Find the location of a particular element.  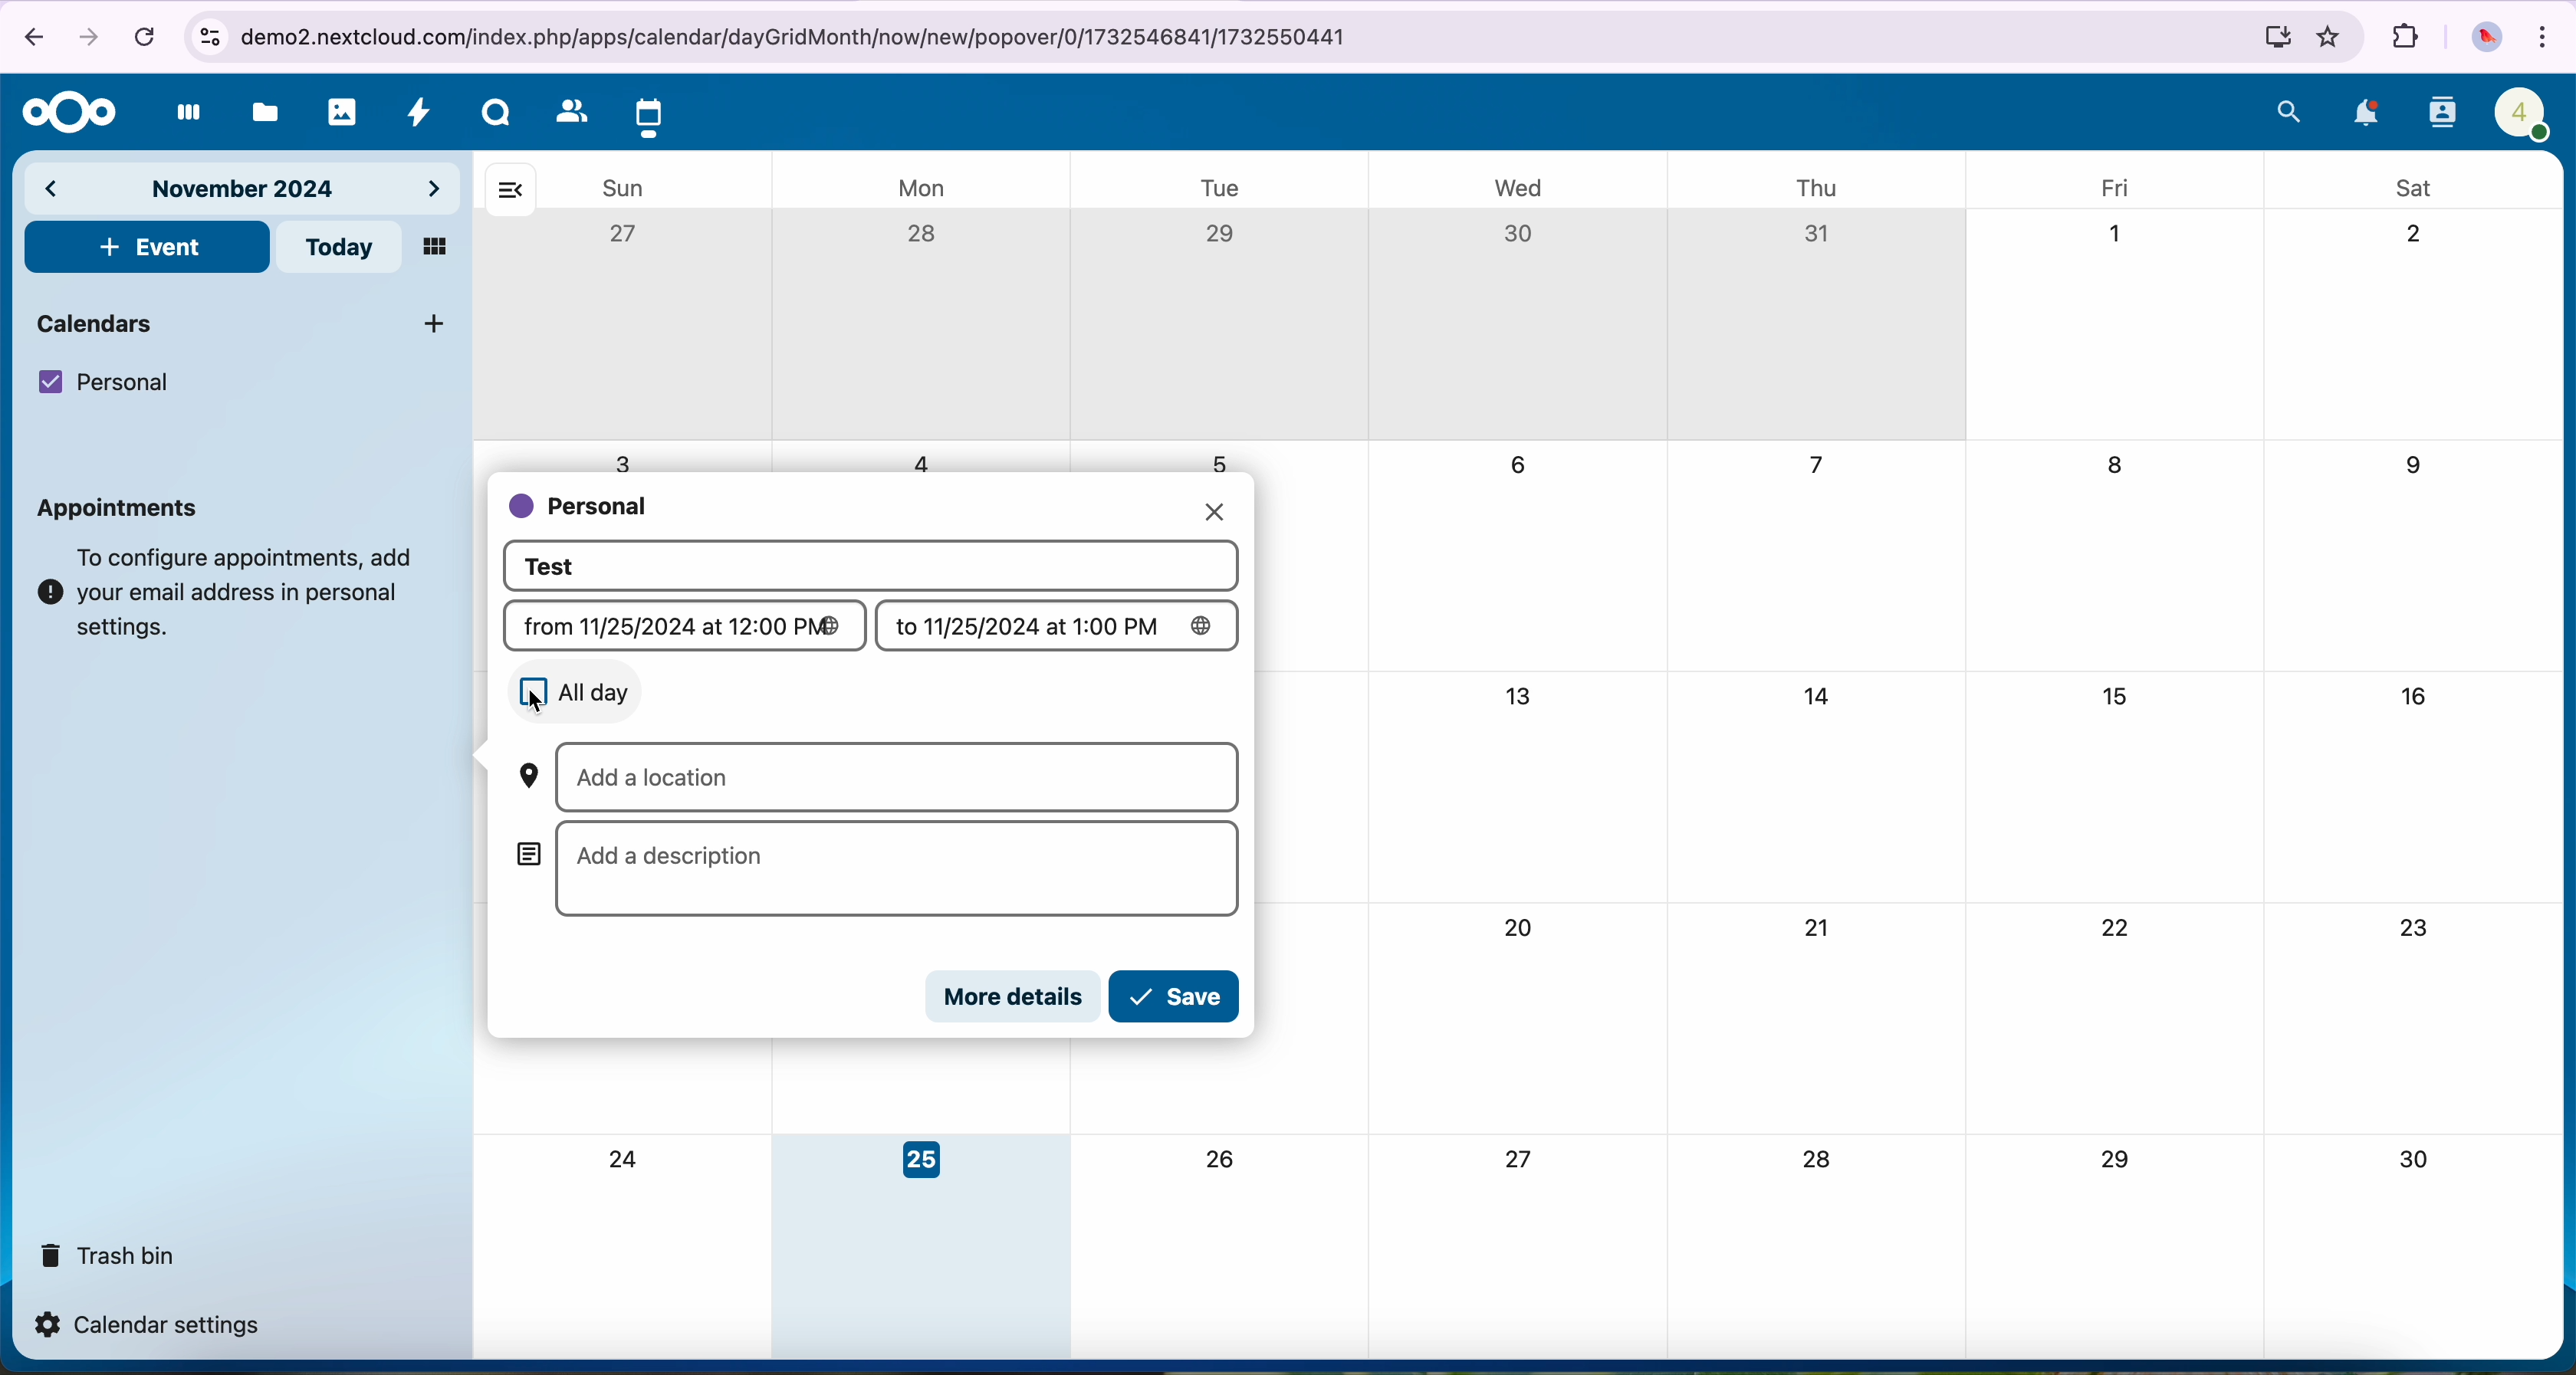

28 is located at coordinates (926, 237).